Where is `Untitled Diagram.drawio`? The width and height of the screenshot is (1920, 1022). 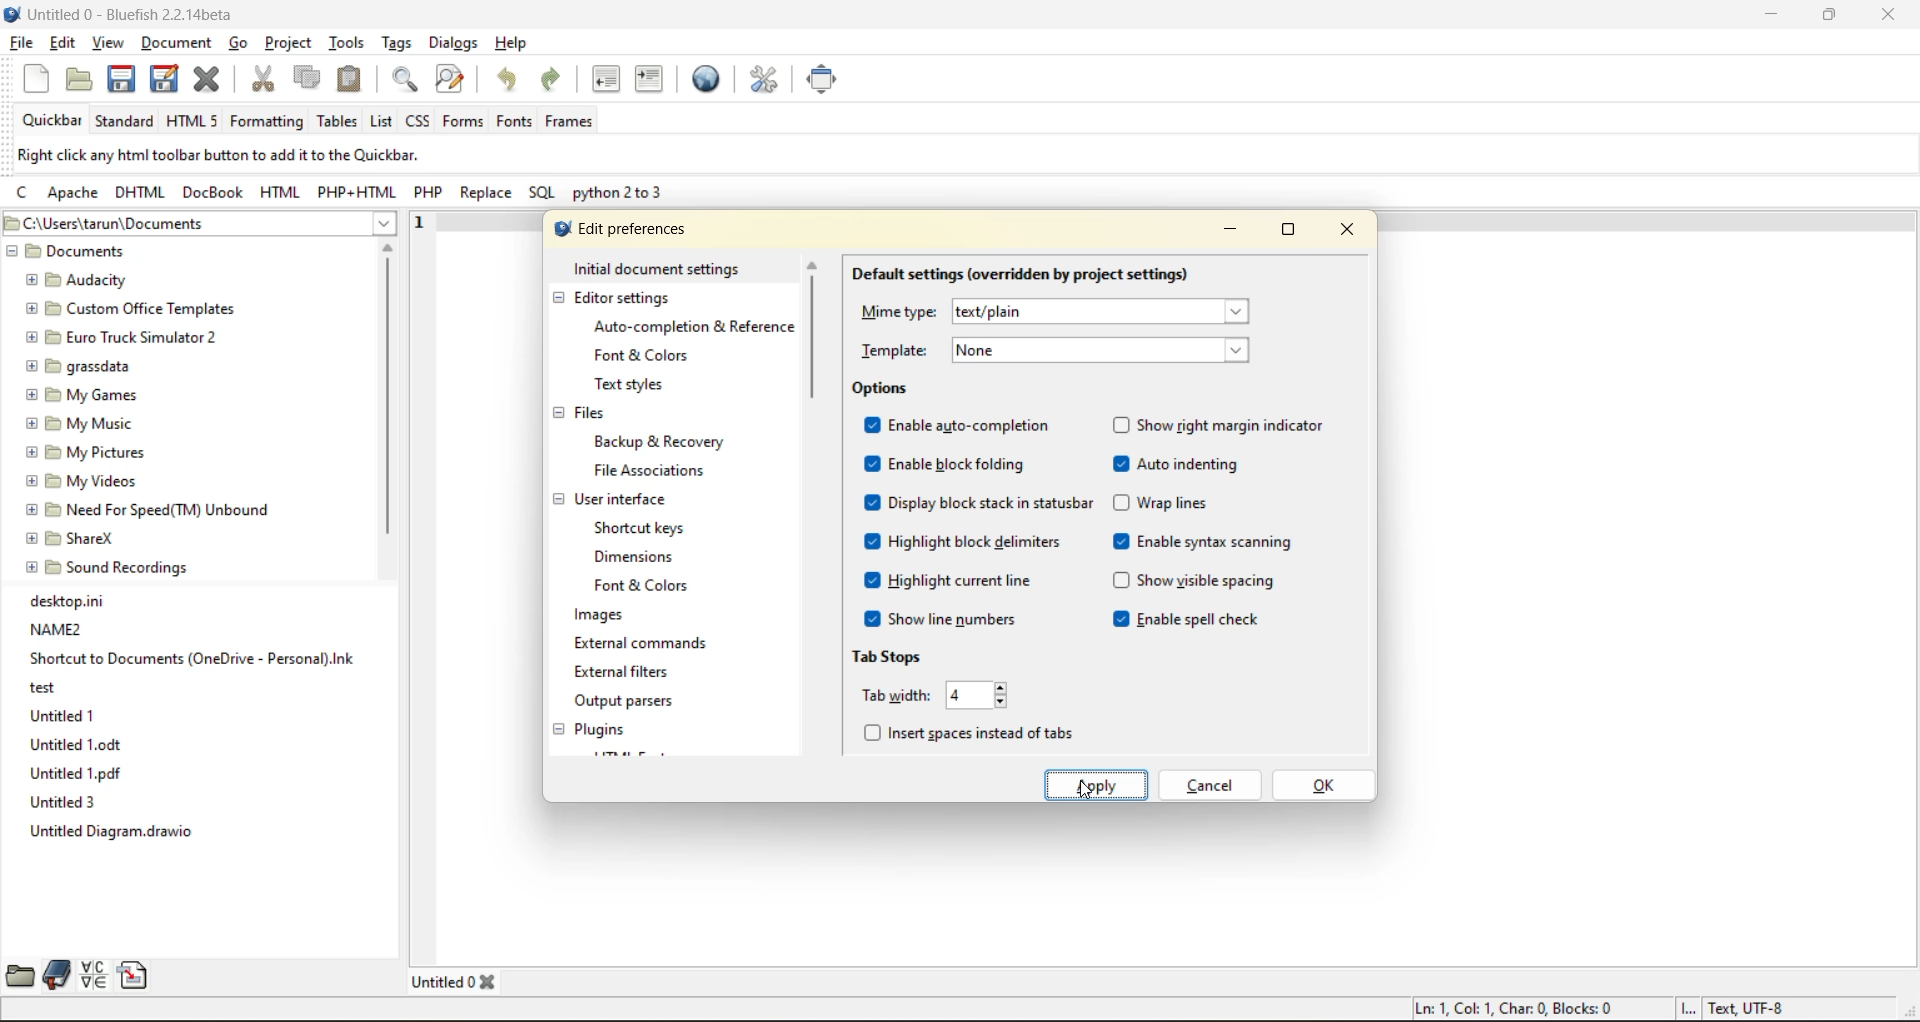
Untitled Diagram.drawio is located at coordinates (120, 834).